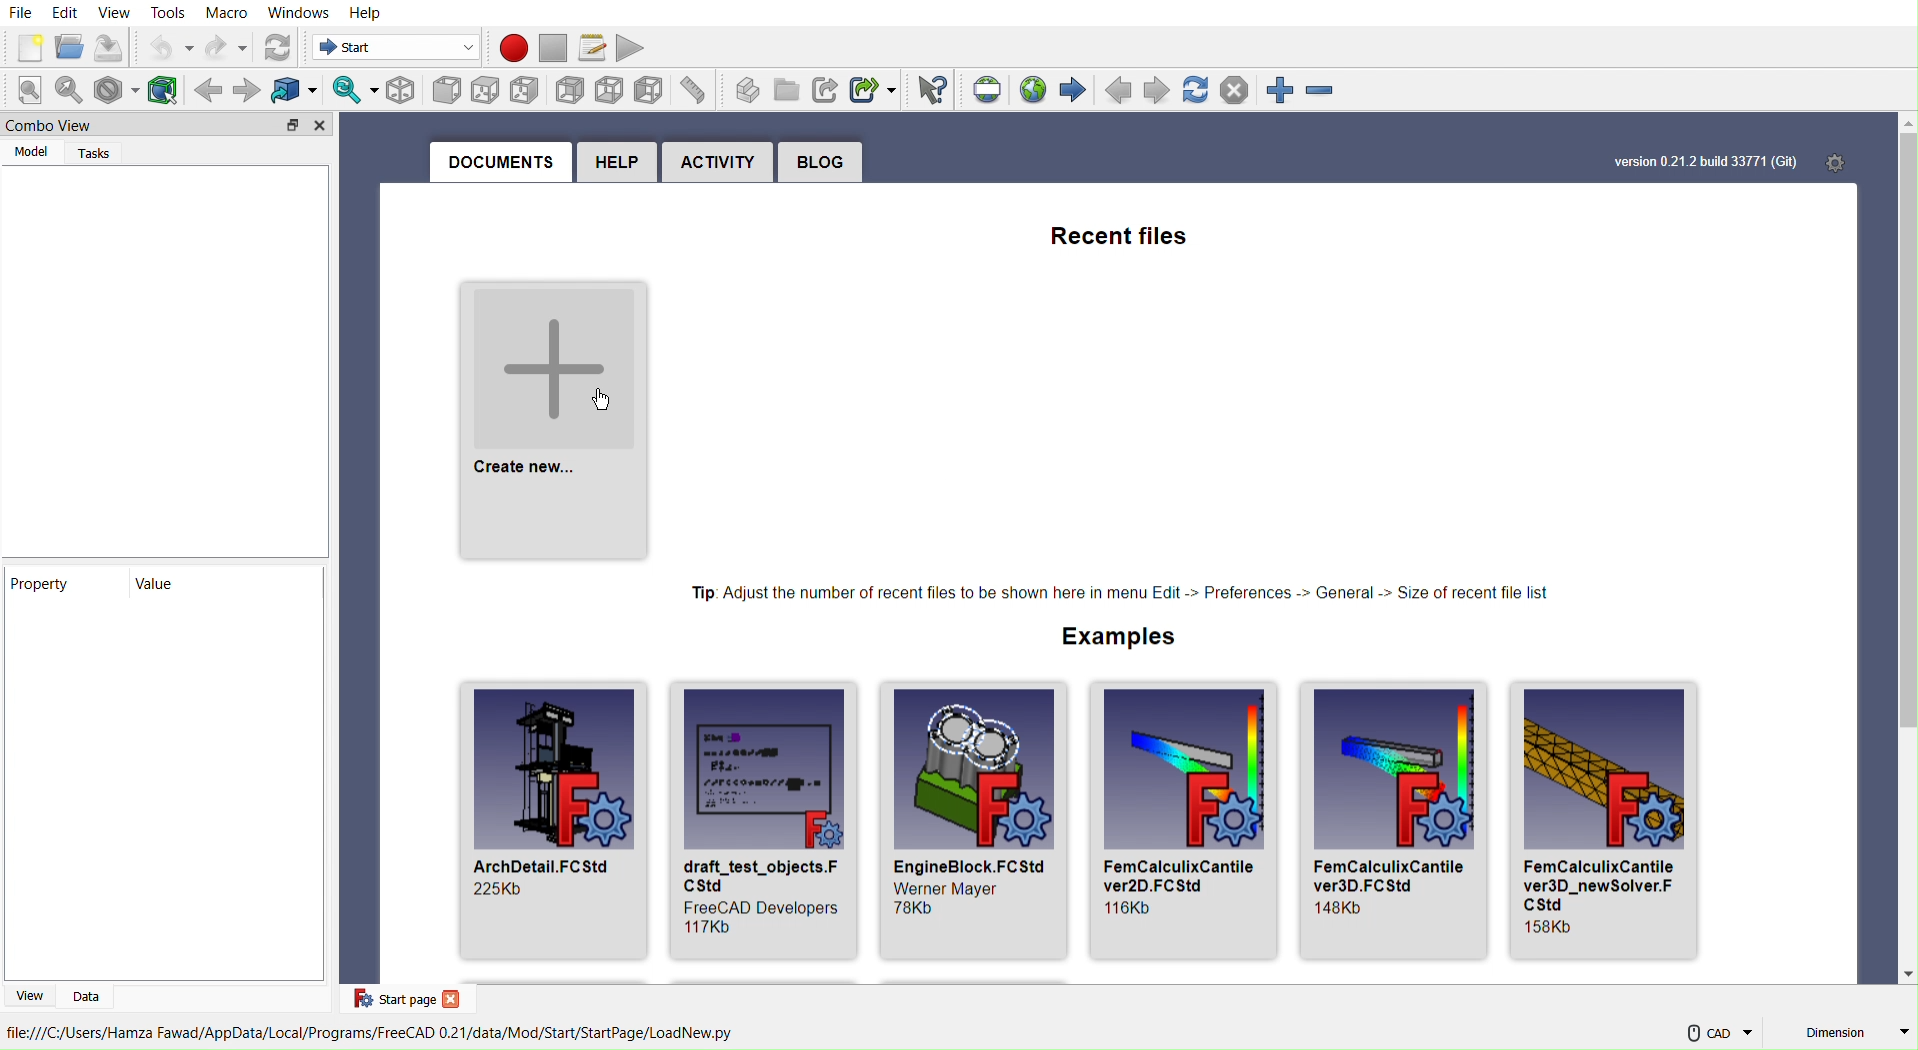 Image resolution: width=1918 pixels, height=1050 pixels. Describe the element at coordinates (1199, 91) in the screenshot. I see `Refresh web page` at that location.